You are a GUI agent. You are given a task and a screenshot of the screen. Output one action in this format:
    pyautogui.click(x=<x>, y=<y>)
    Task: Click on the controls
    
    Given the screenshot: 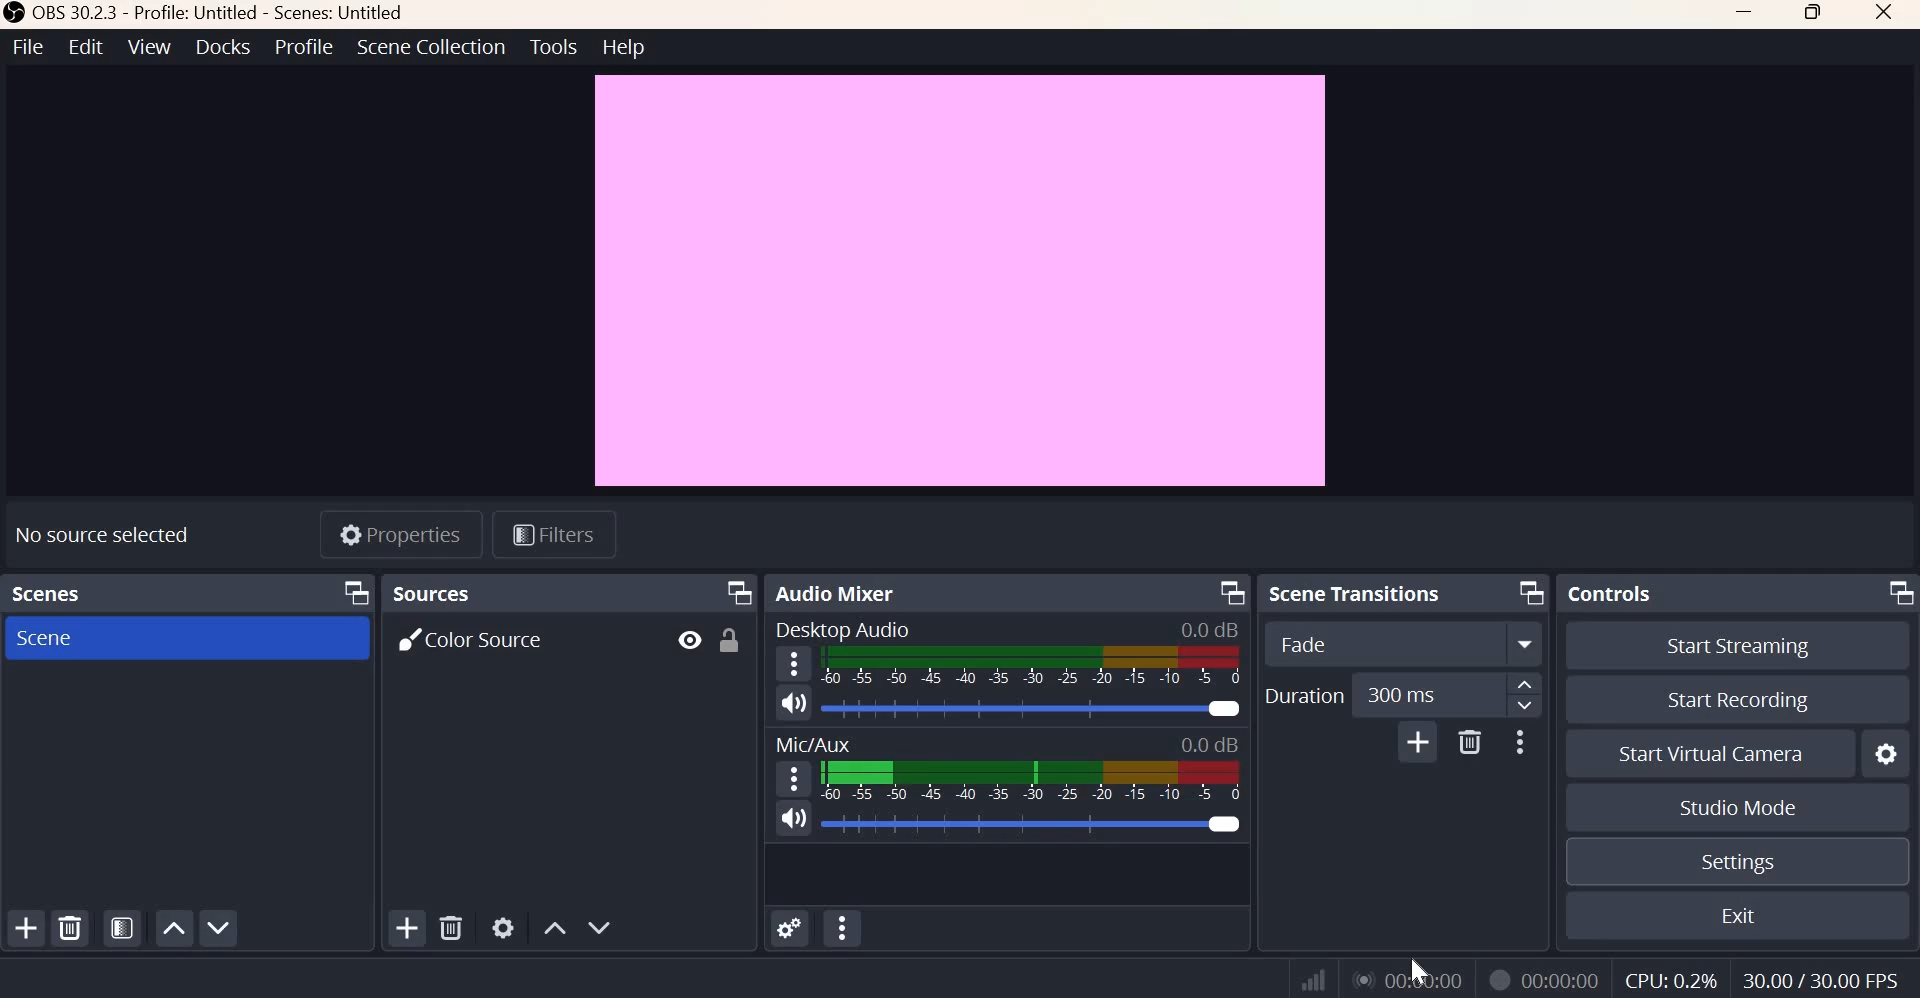 What is the action you would take?
    pyautogui.click(x=1616, y=593)
    